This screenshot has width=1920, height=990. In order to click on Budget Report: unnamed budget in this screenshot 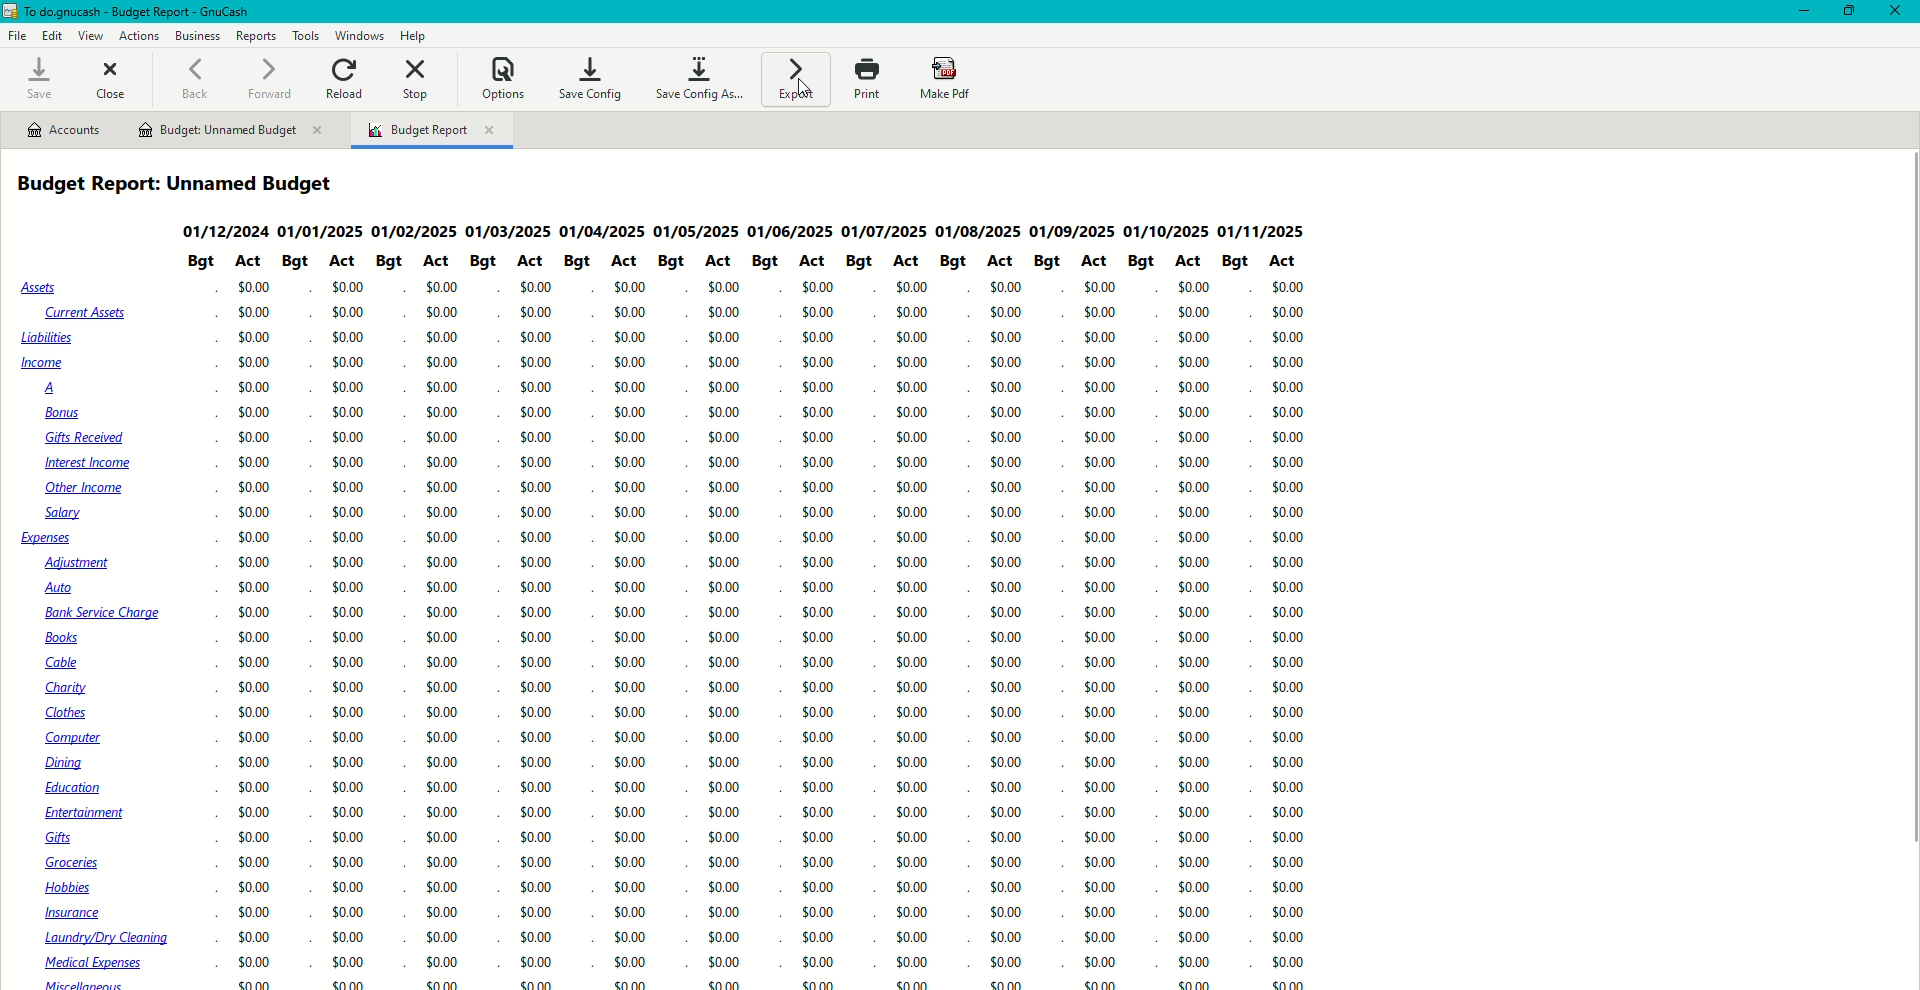, I will do `click(185, 184)`.